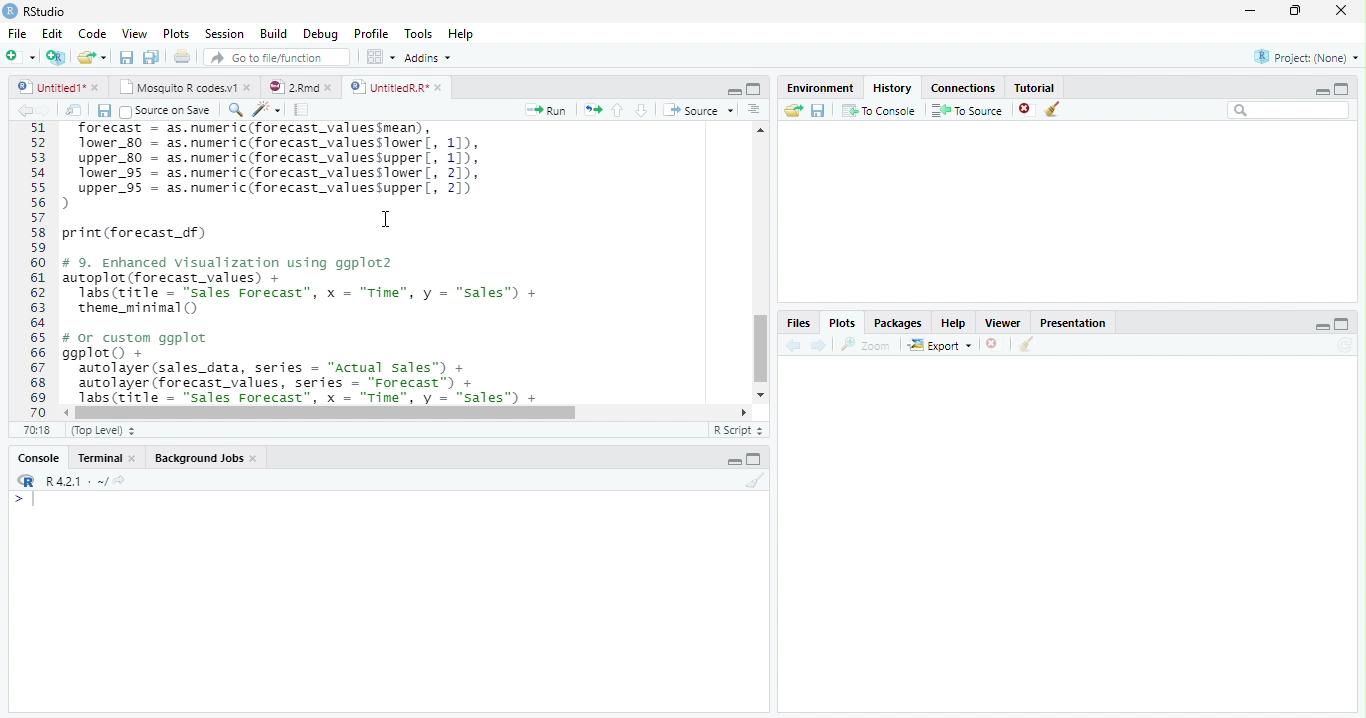  Describe the element at coordinates (793, 345) in the screenshot. I see `Previous` at that location.